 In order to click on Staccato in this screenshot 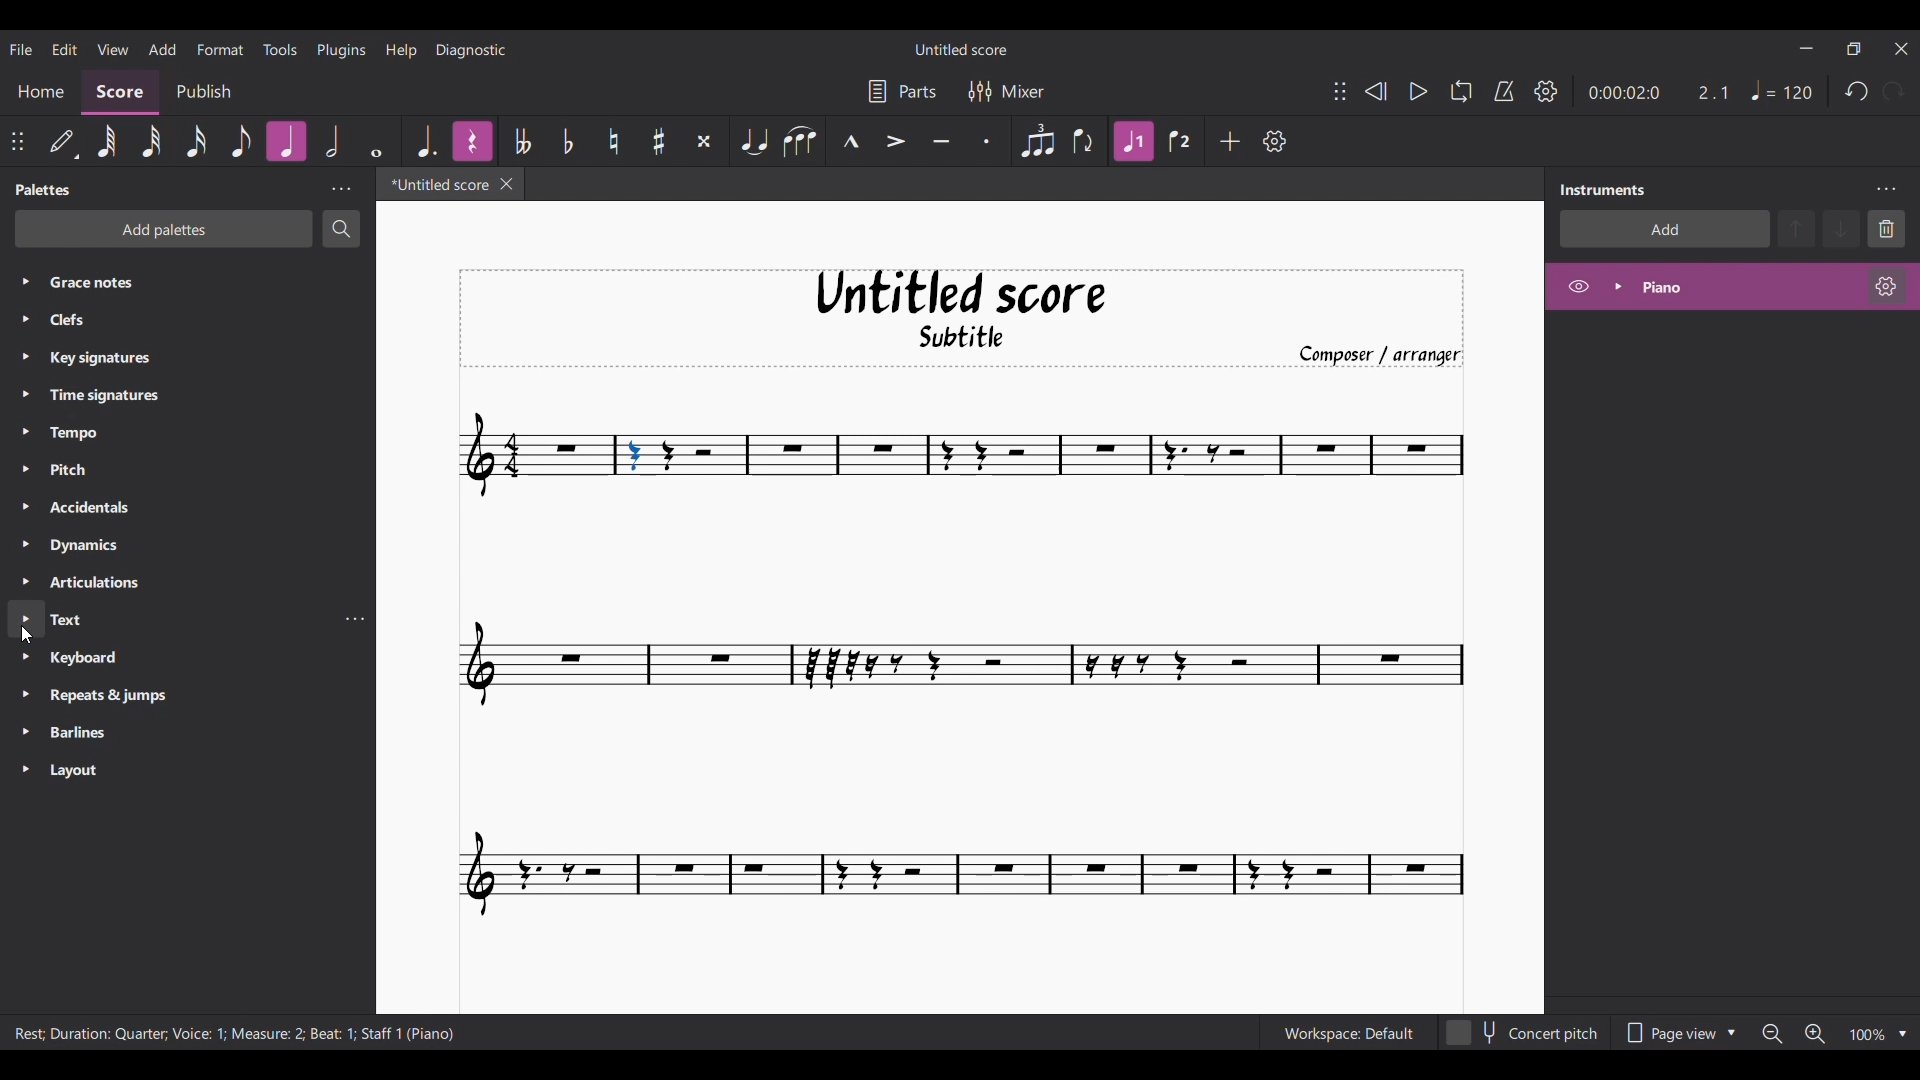, I will do `click(985, 142)`.